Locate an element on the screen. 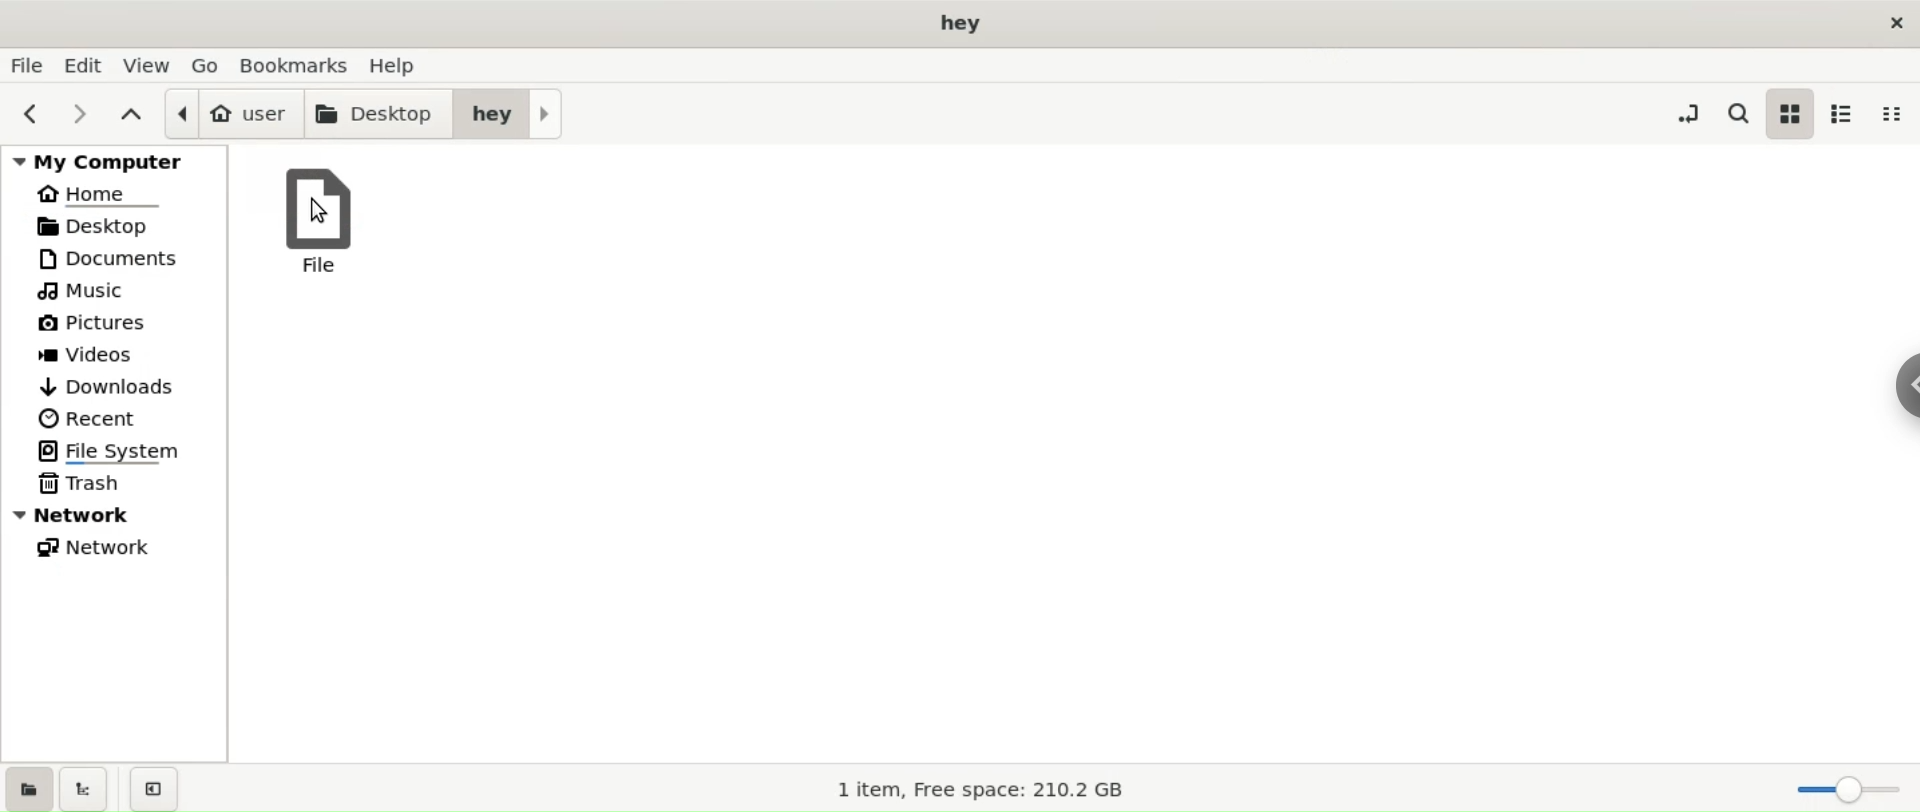 The width and height of the screenshot is (1920, 812). next is located at coordinates (85, 113).